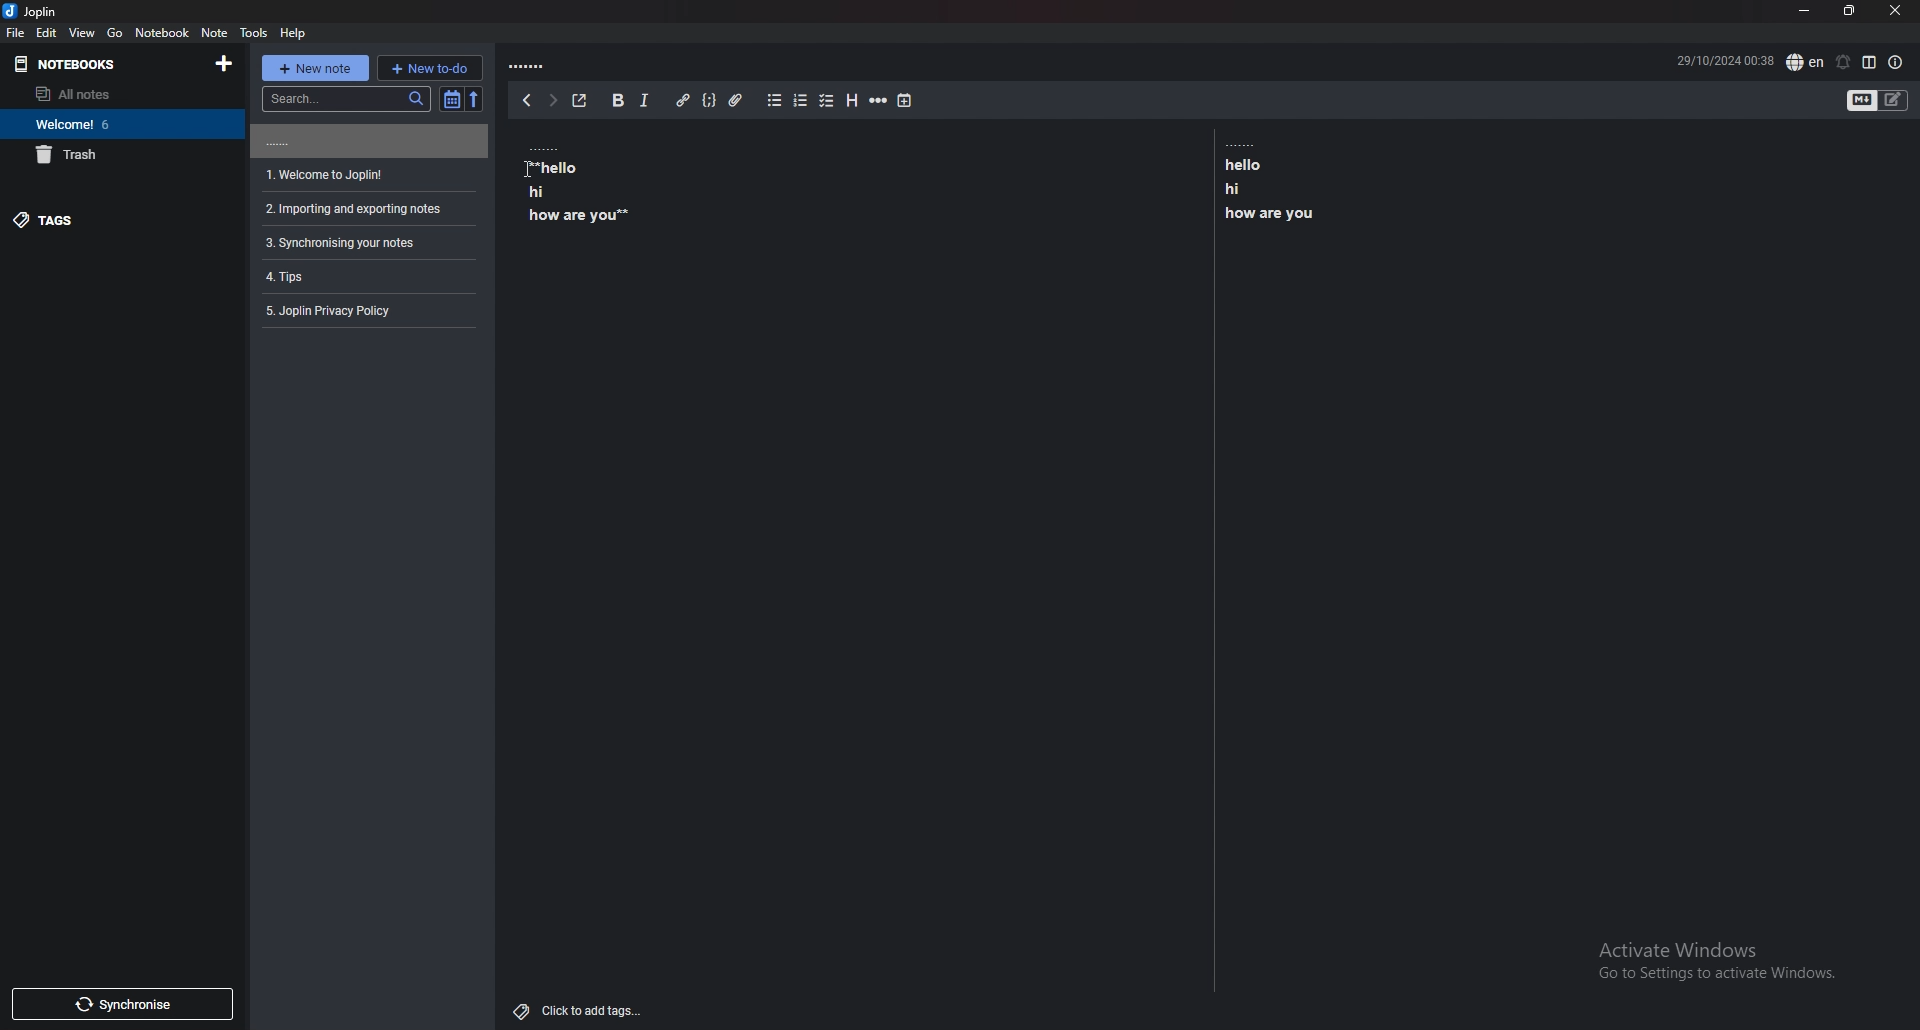 The width and height of the screenshot is (1920, 1030). What do you see at coordinates (551, 100) in the screenshot?
I see `forward` at bounding box center [551, 100].